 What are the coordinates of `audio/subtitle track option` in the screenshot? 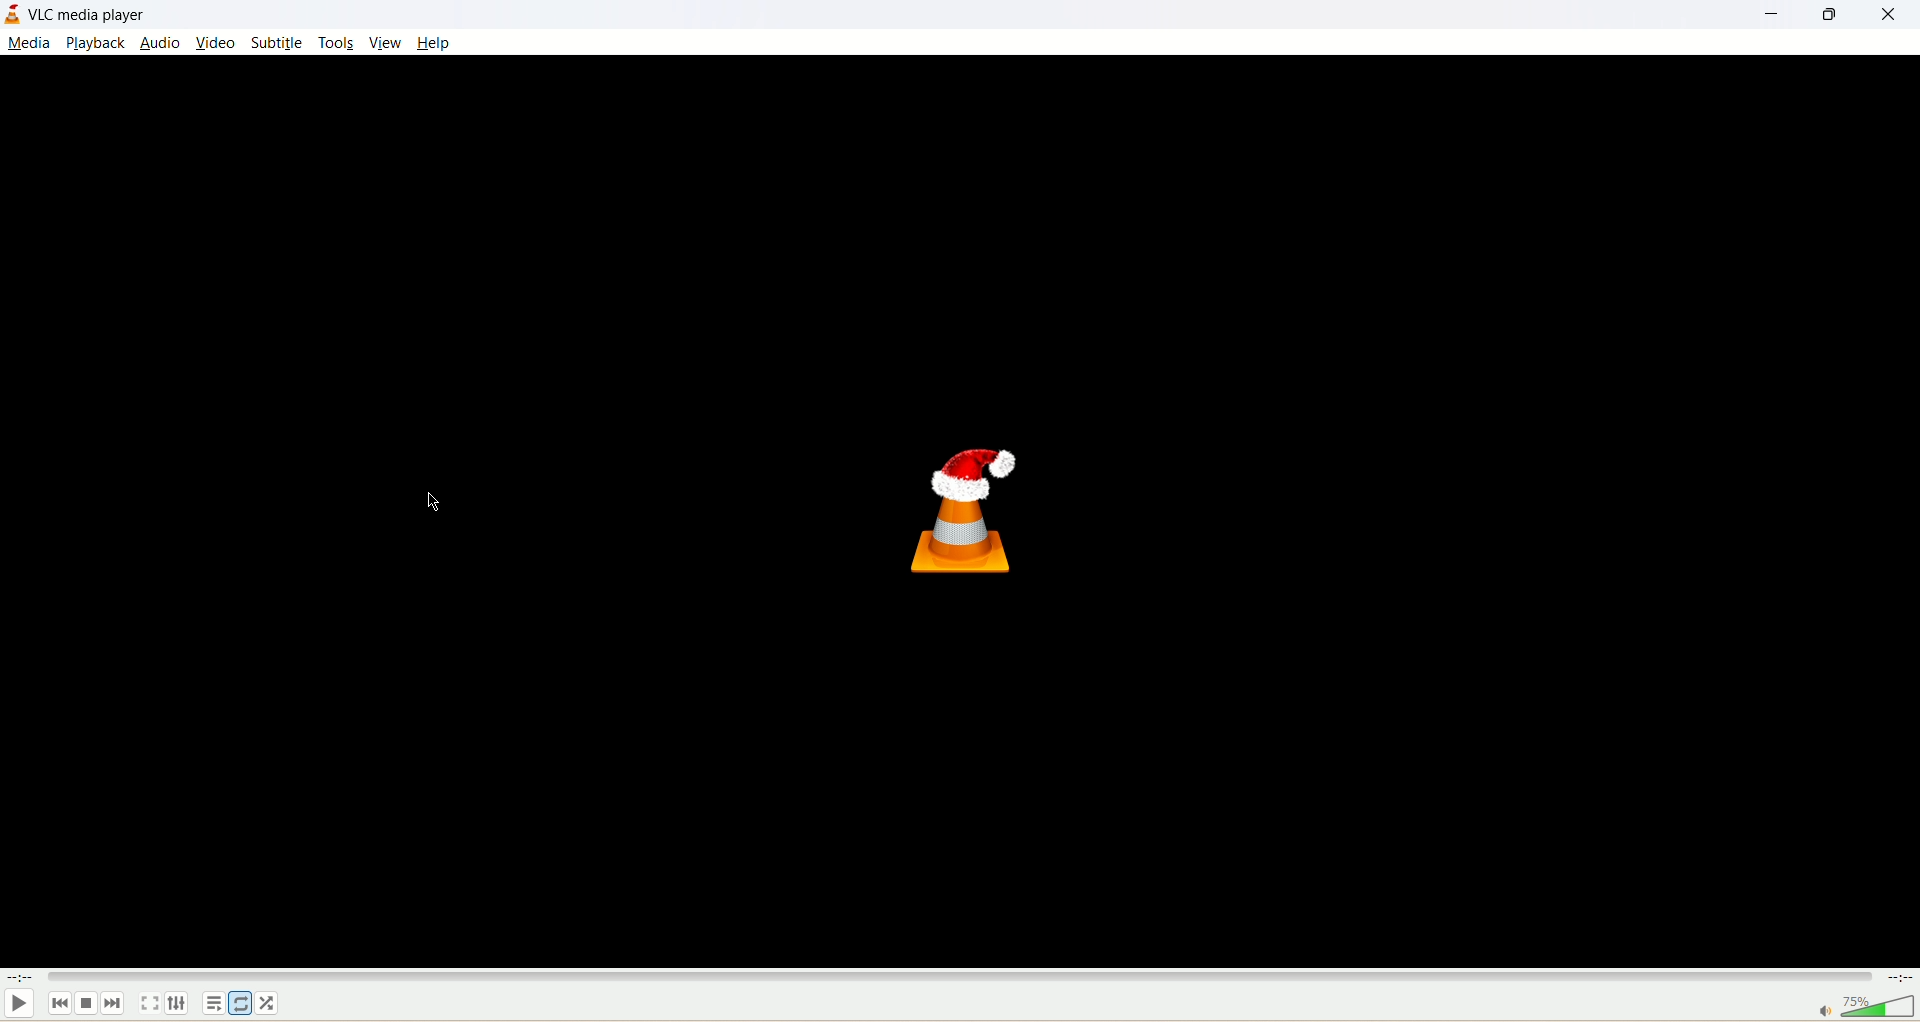 It's located at (179, 1003).